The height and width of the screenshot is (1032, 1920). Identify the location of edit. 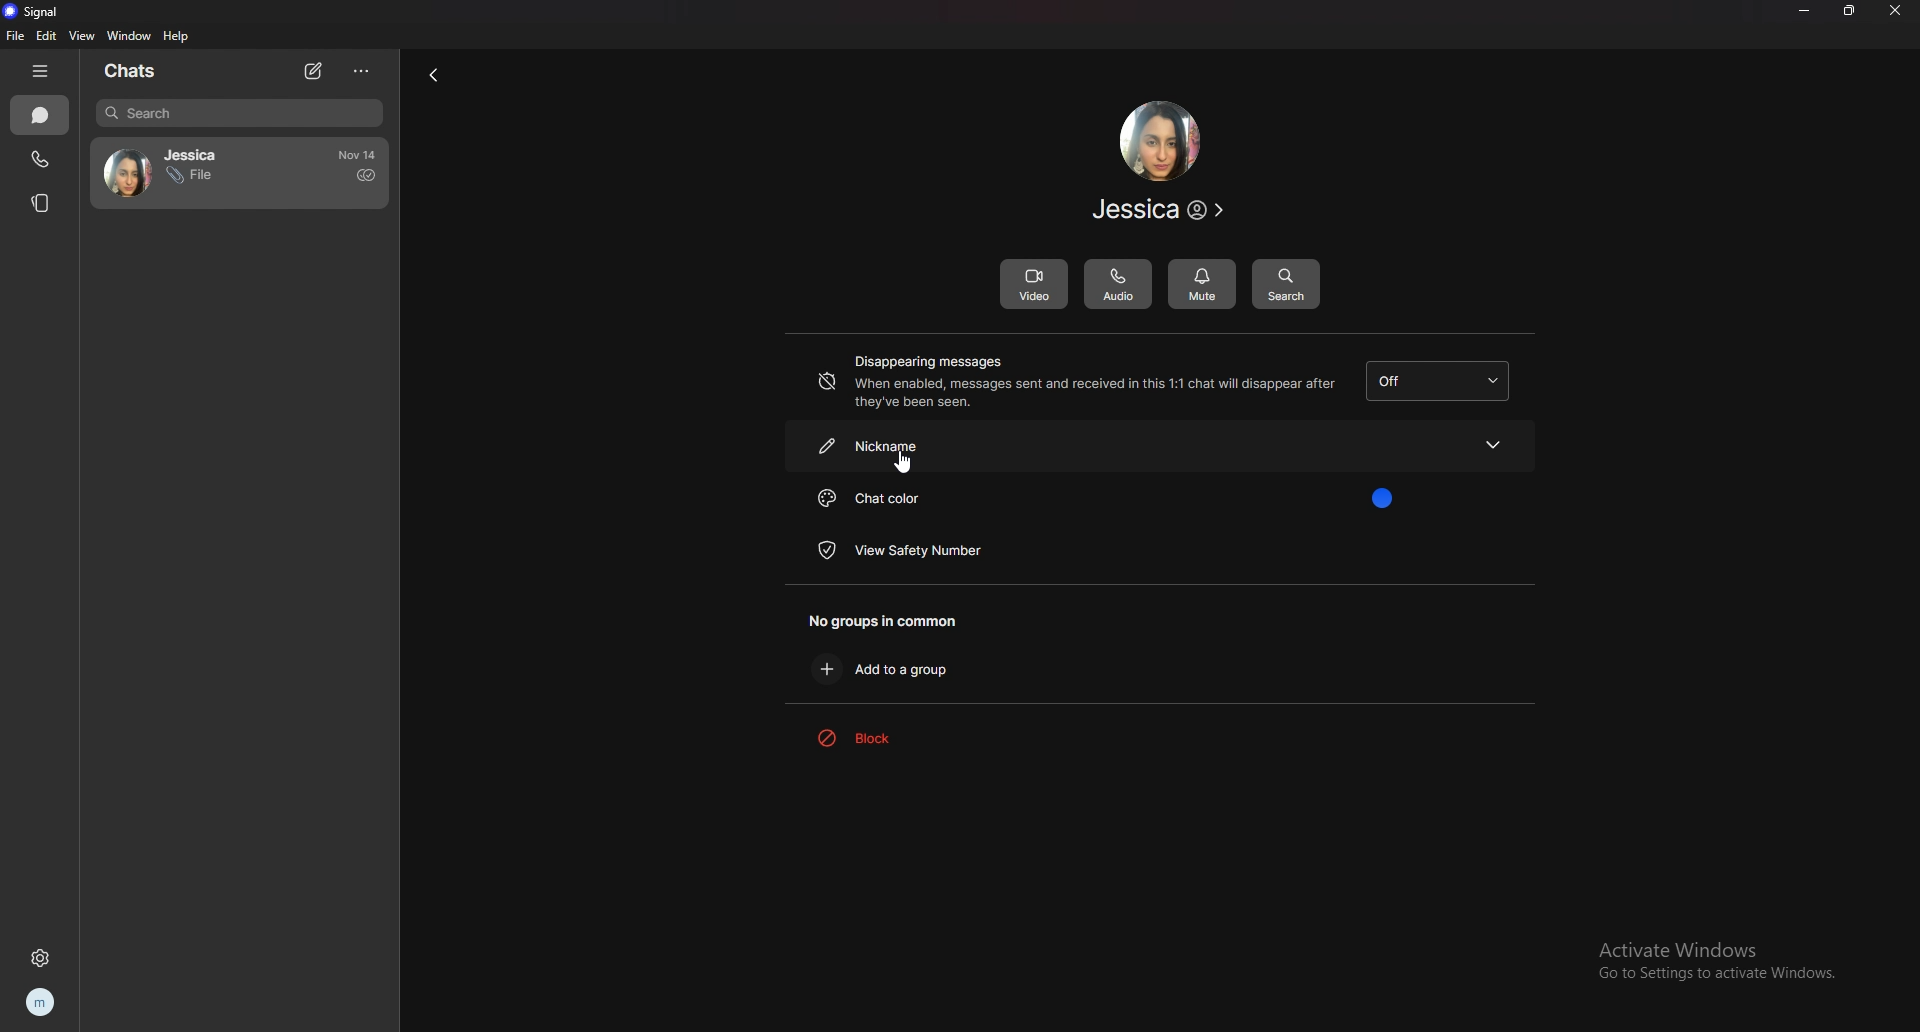
(46, 36).